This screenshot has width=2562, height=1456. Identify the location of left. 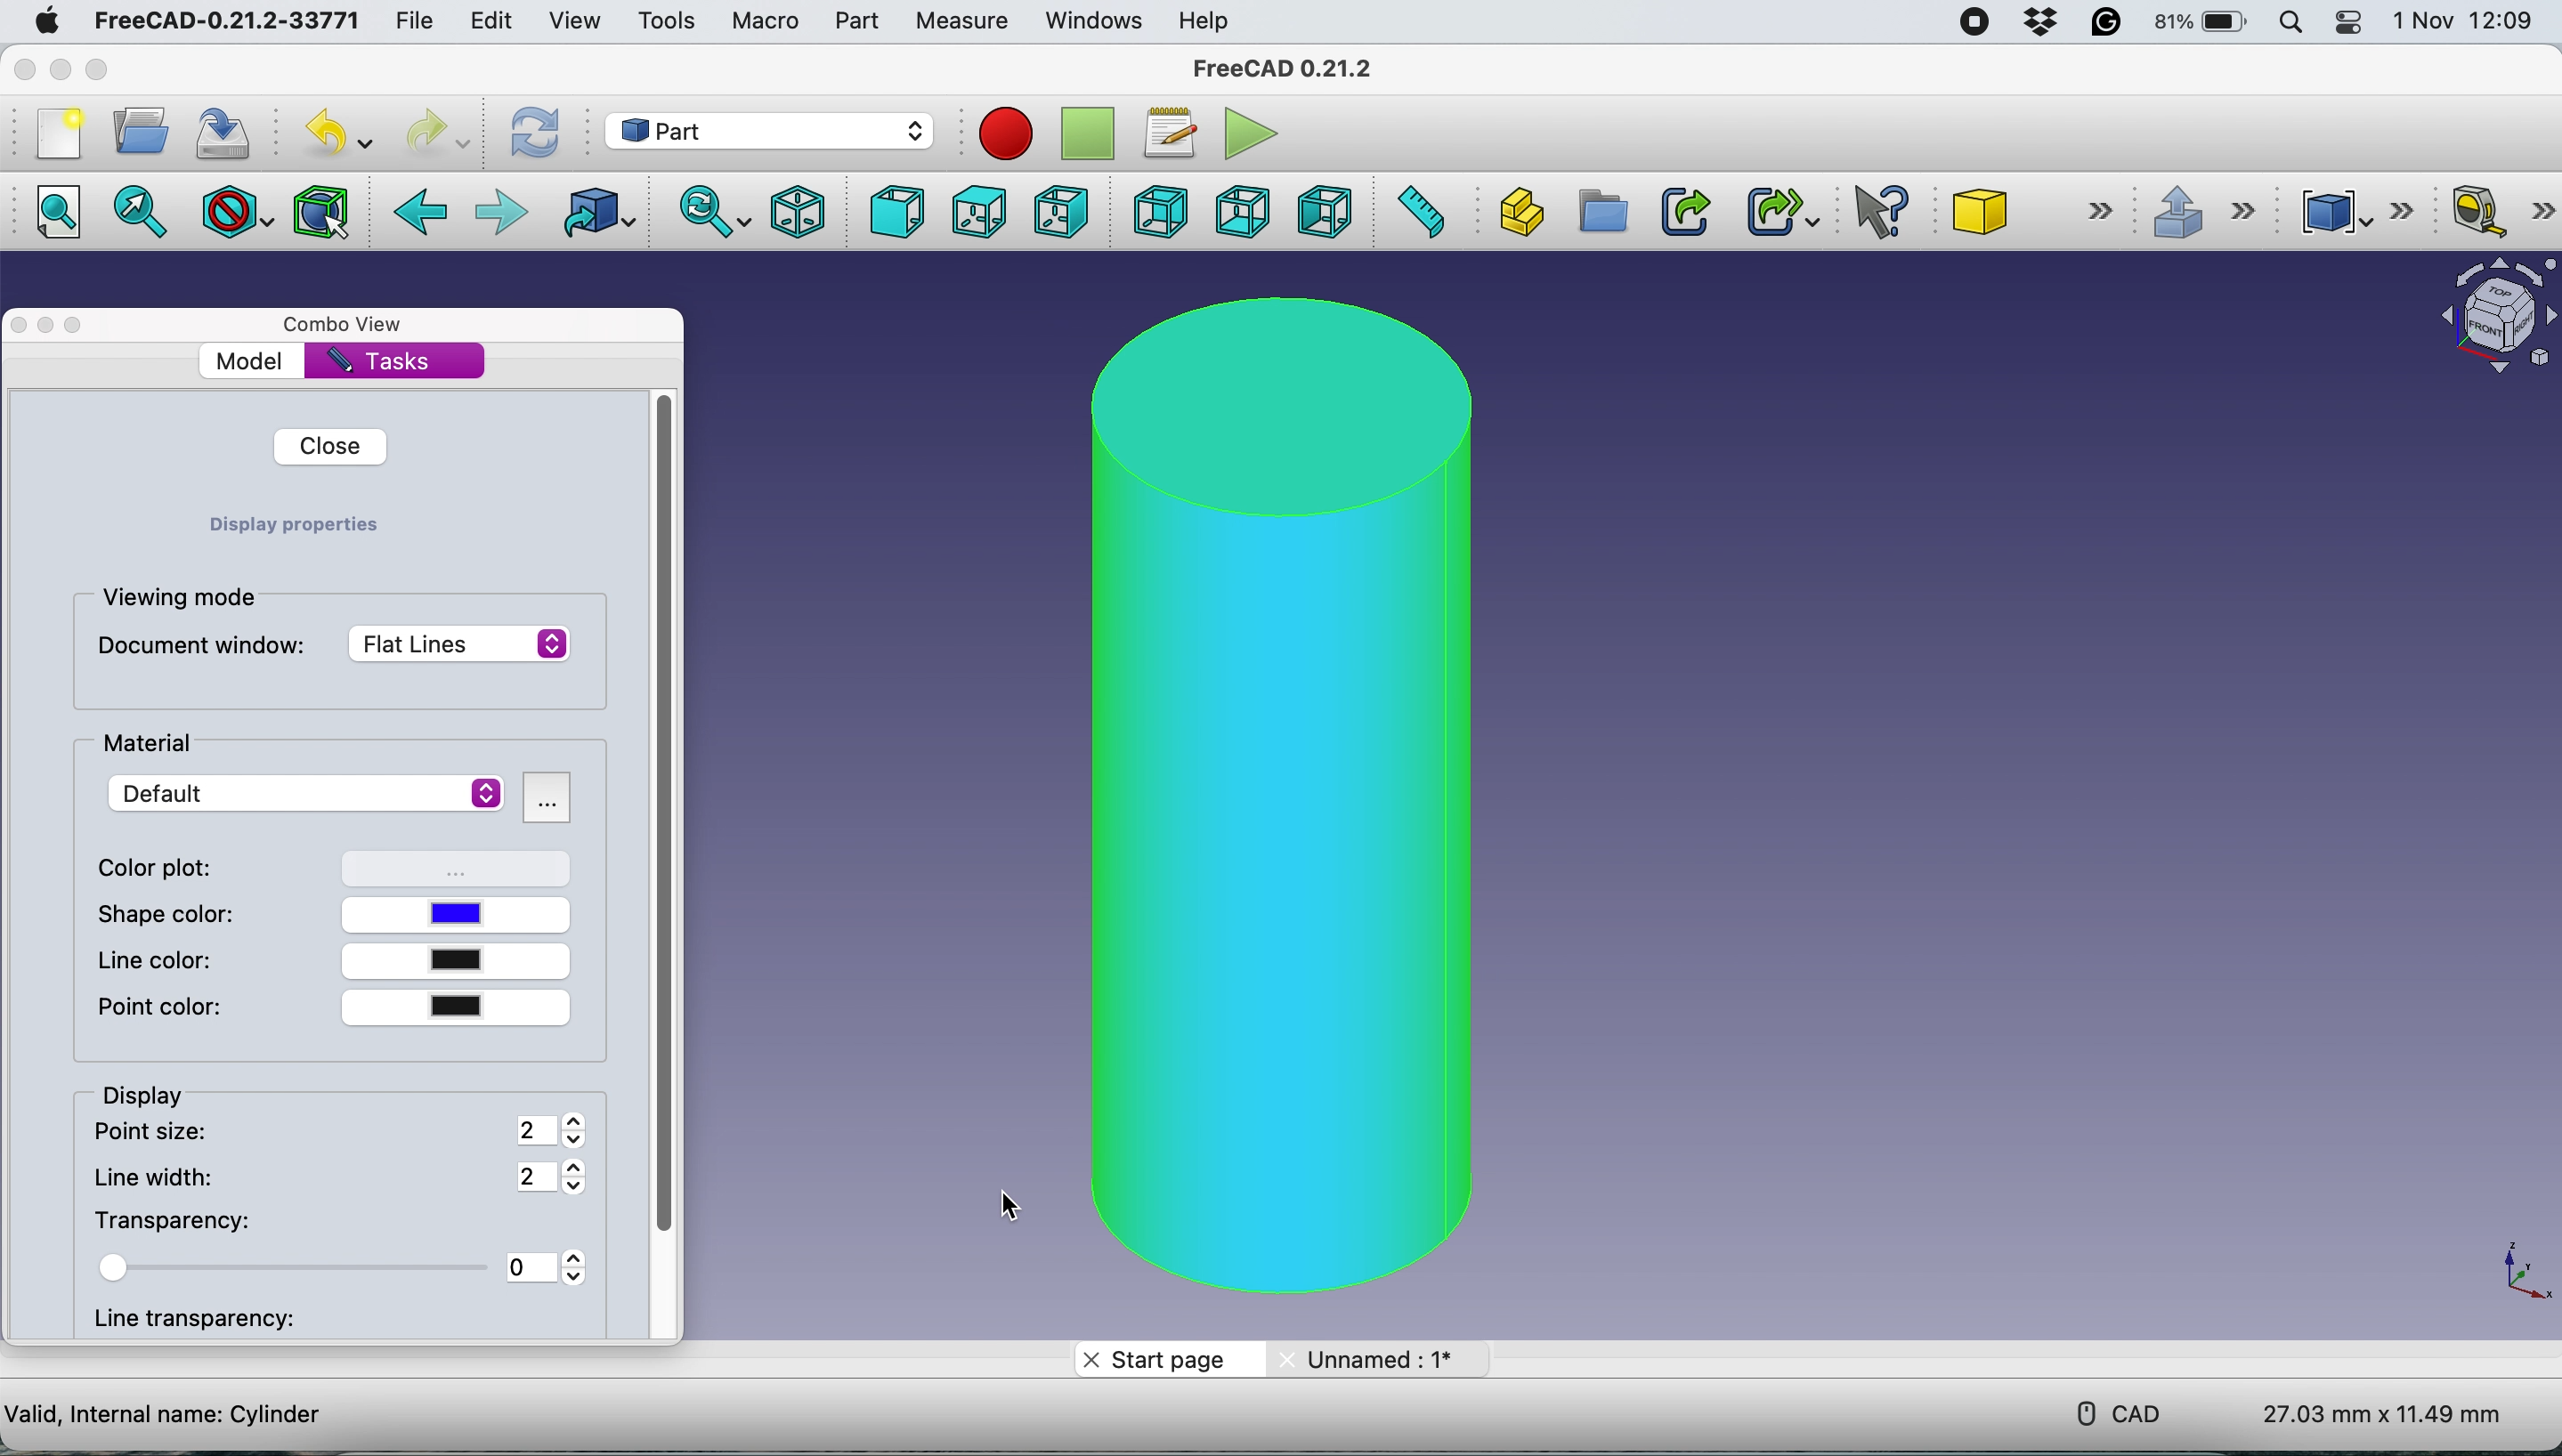
(1325, 213).